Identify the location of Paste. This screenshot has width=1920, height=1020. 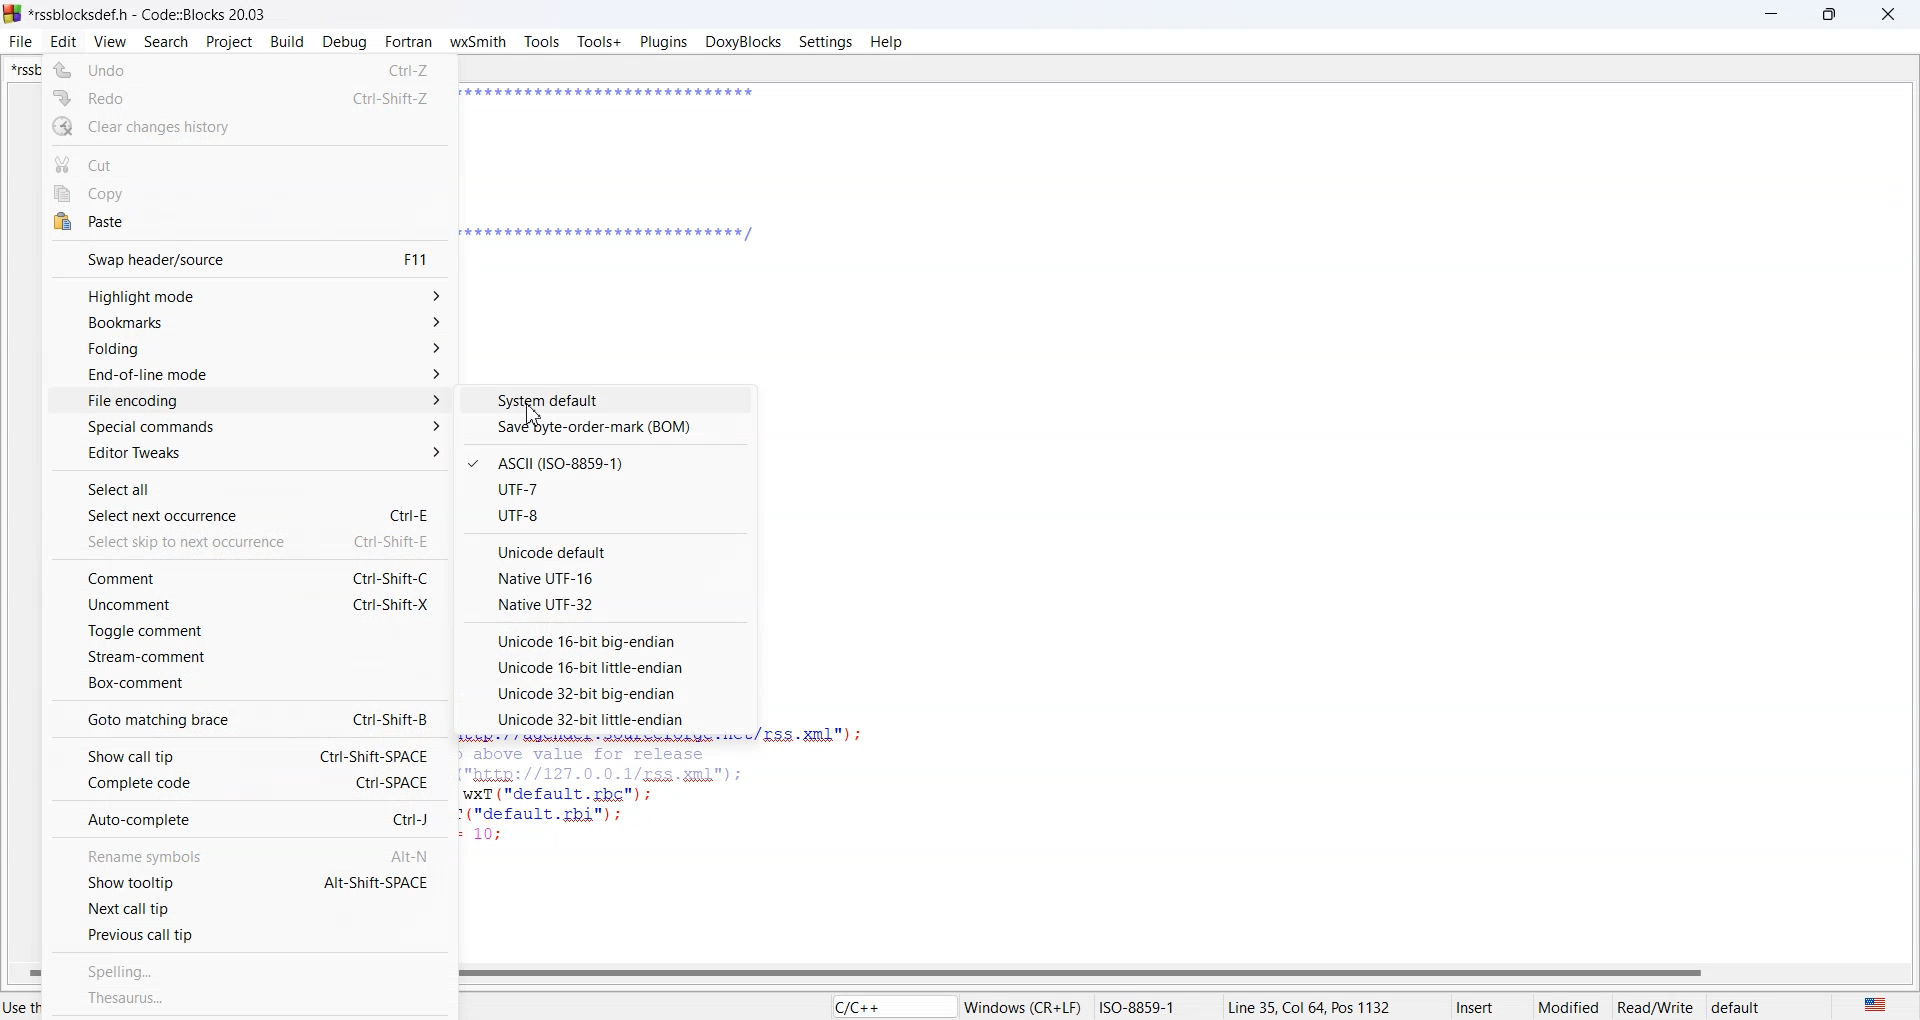
(248, 223).